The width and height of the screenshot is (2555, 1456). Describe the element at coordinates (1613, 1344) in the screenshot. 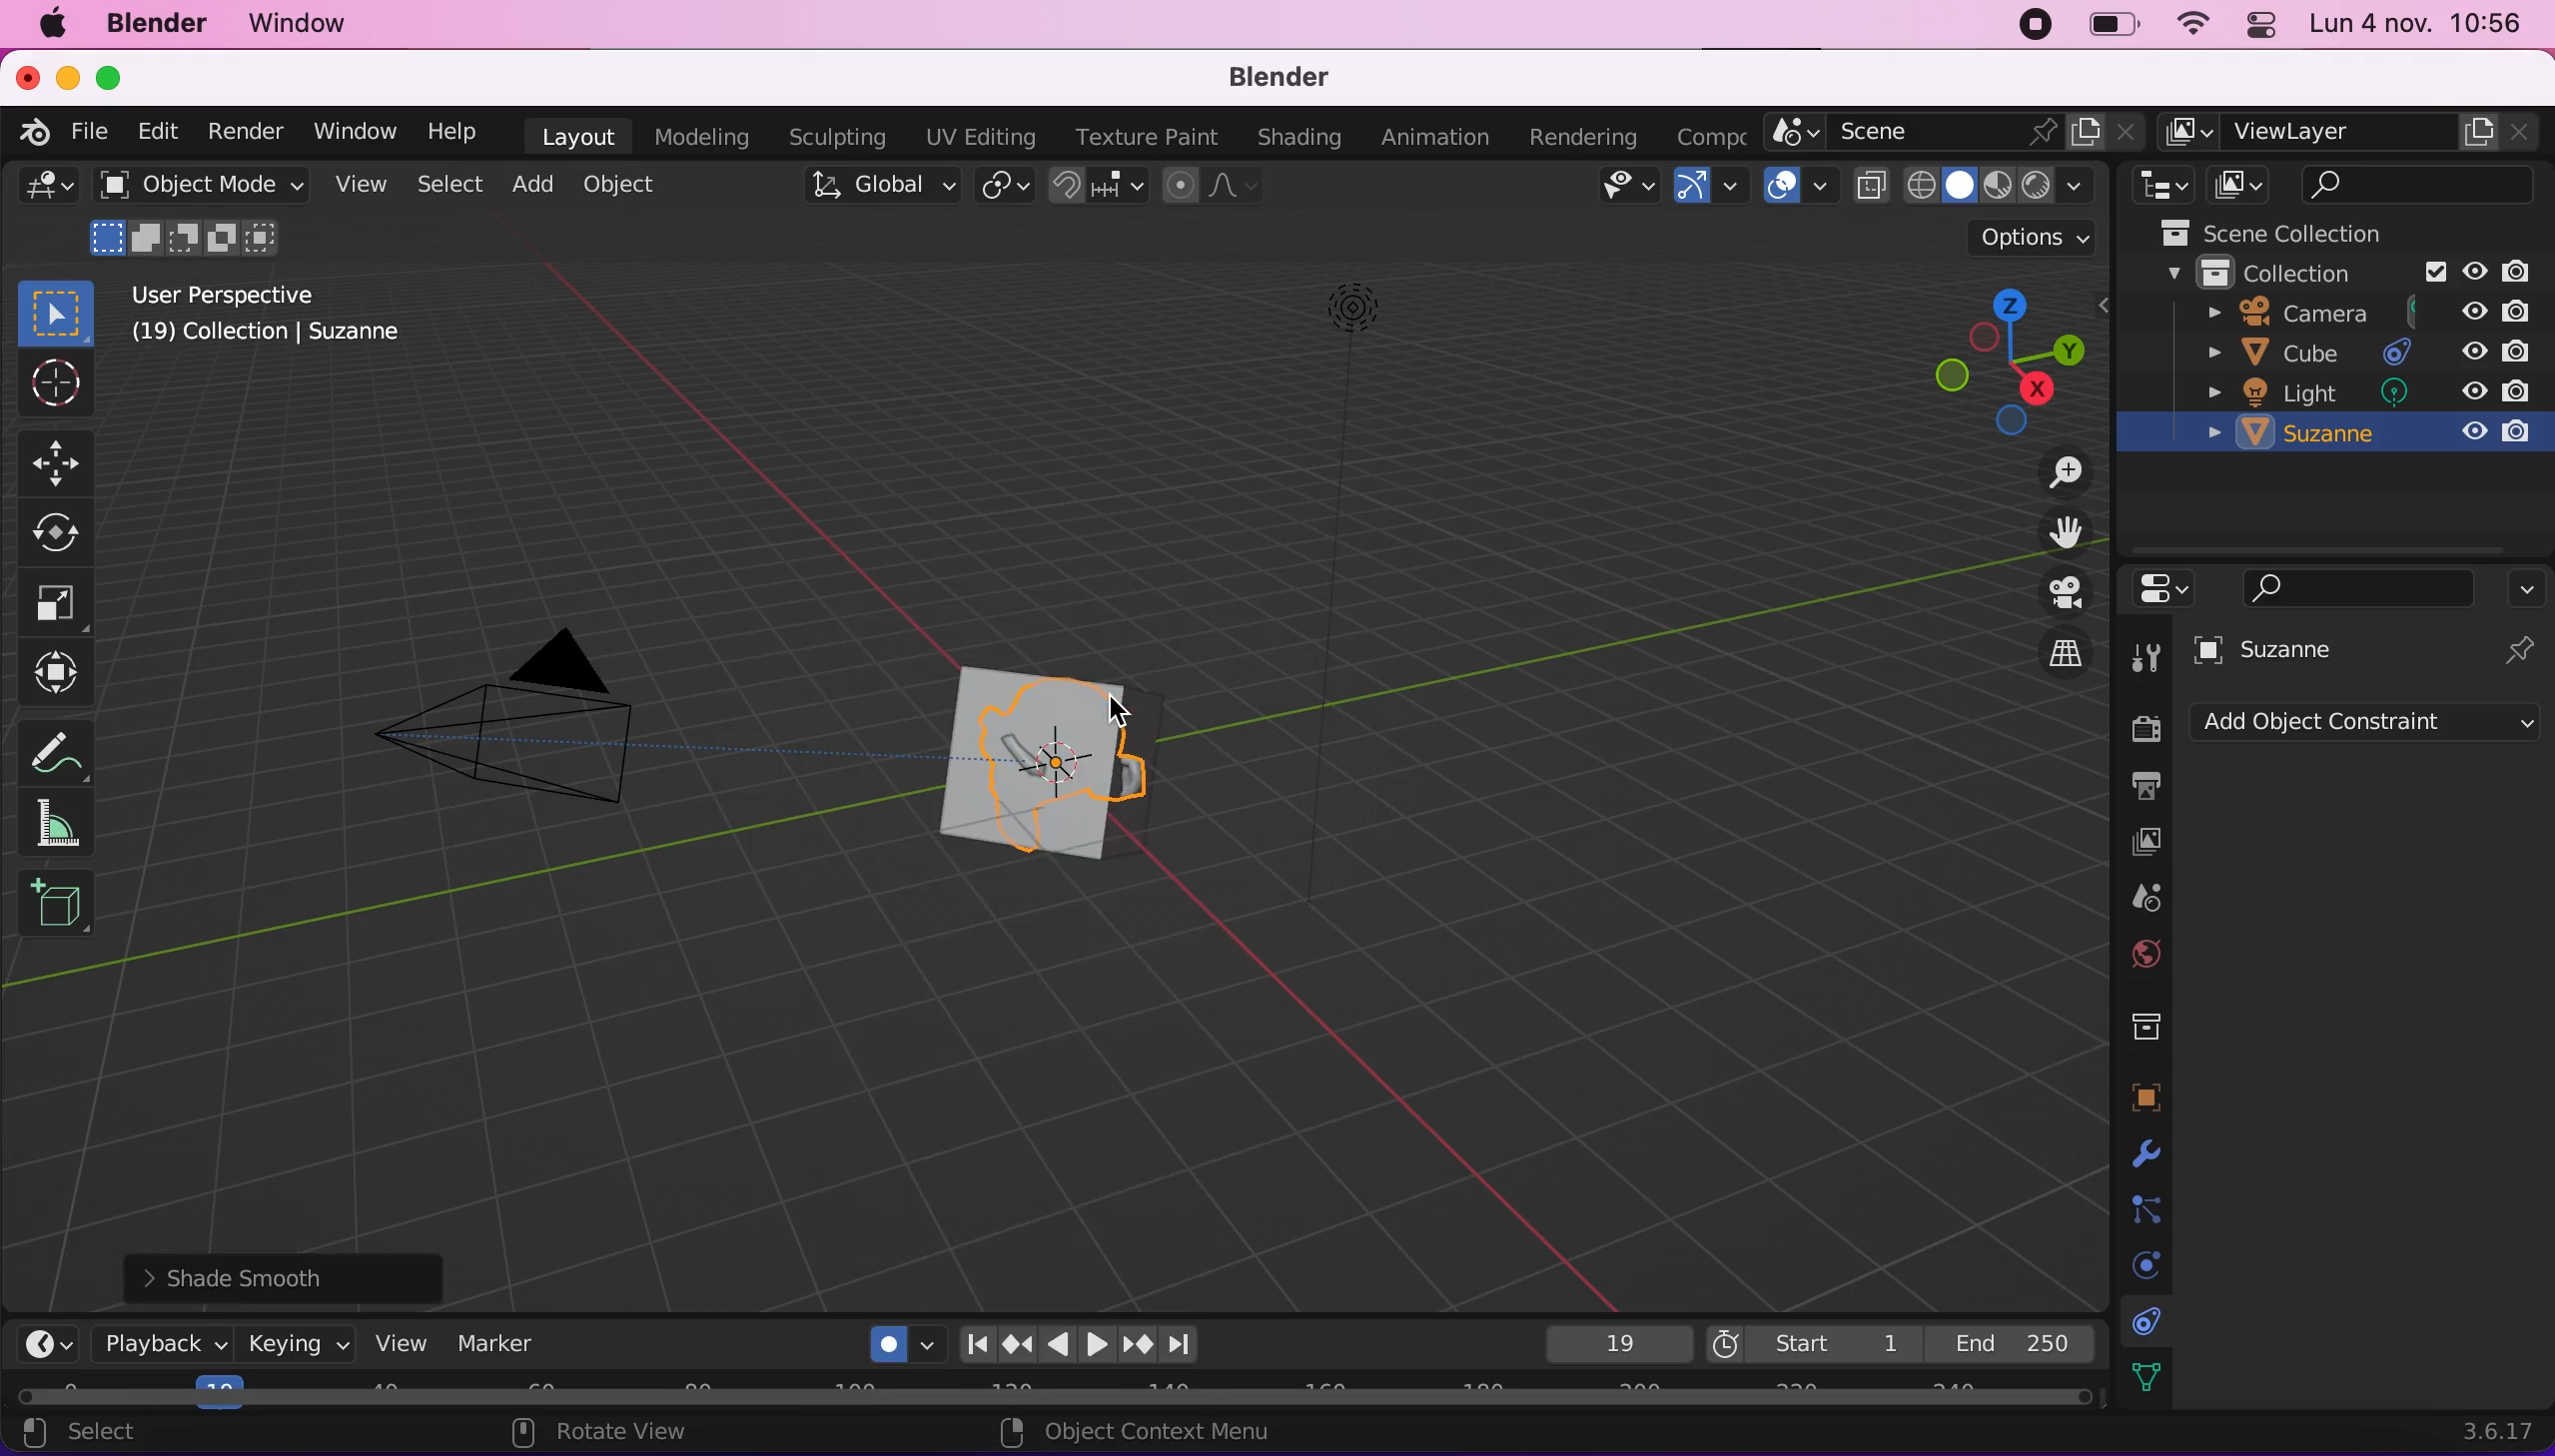

I see `current frame` at that location.